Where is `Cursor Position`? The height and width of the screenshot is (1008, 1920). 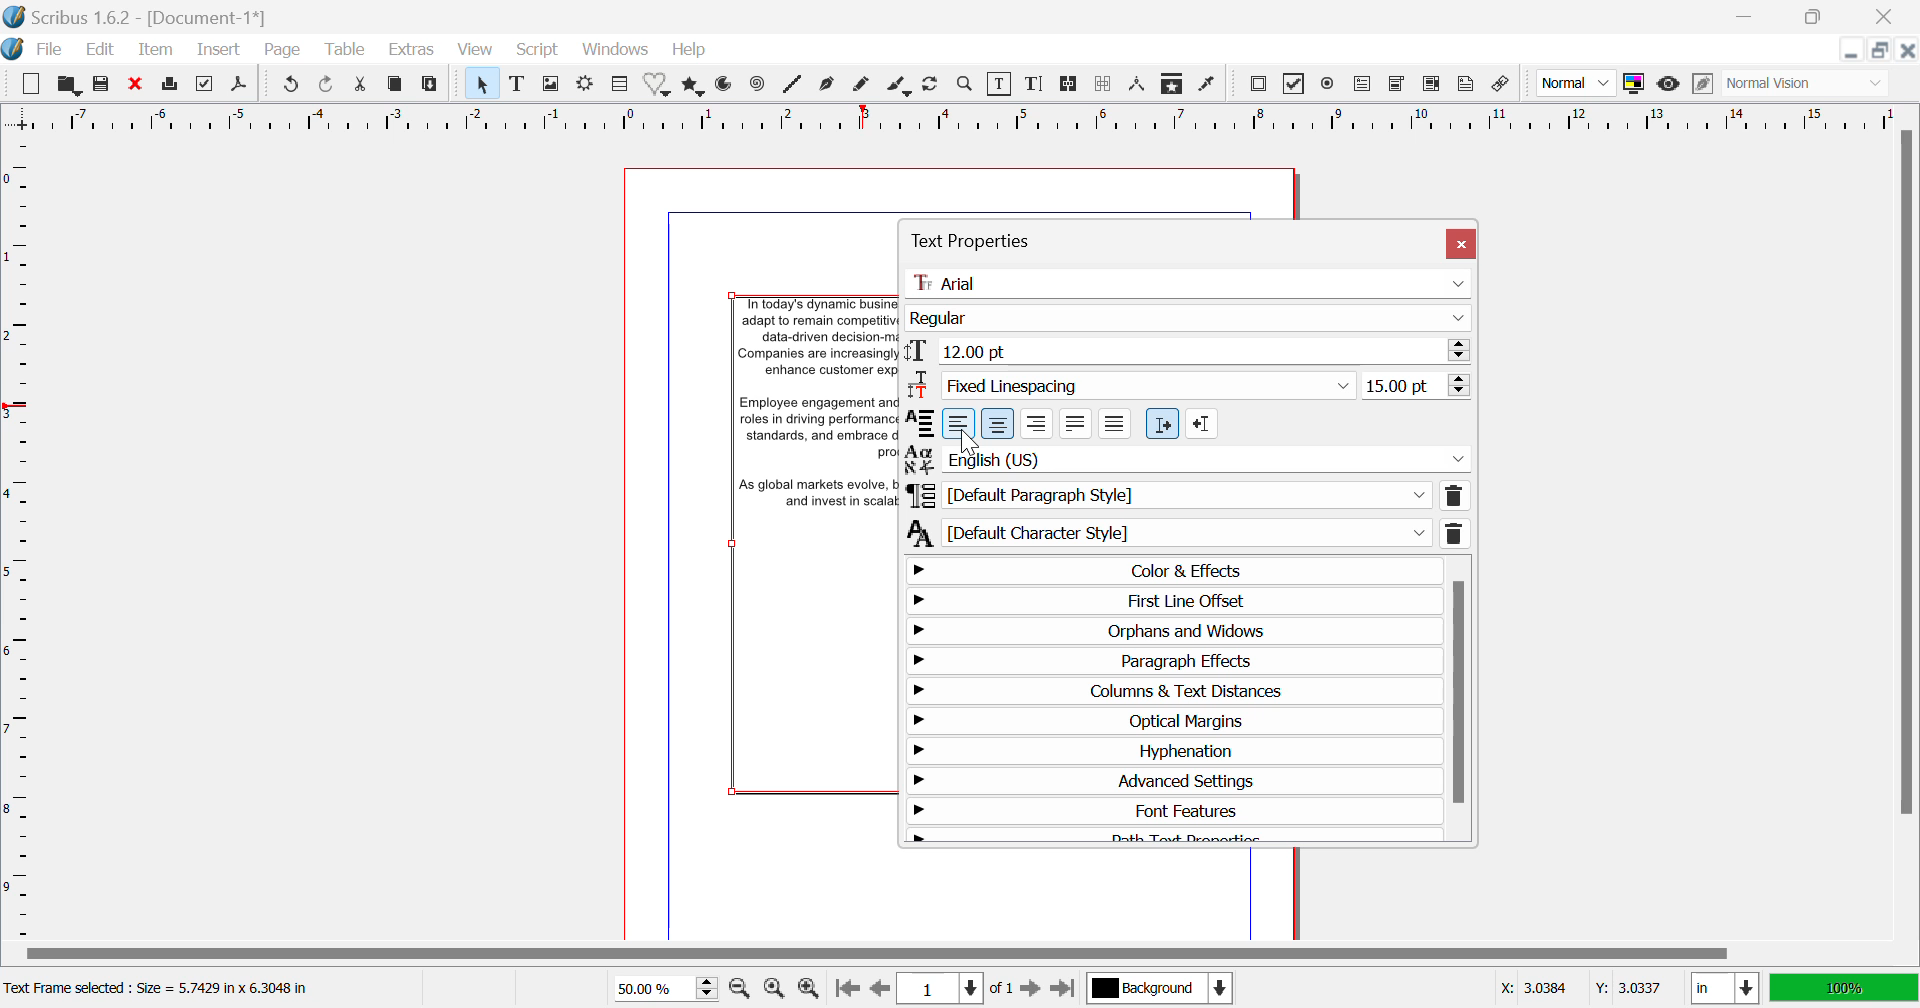 Cursor Position is located at coordinates (1585, 989).